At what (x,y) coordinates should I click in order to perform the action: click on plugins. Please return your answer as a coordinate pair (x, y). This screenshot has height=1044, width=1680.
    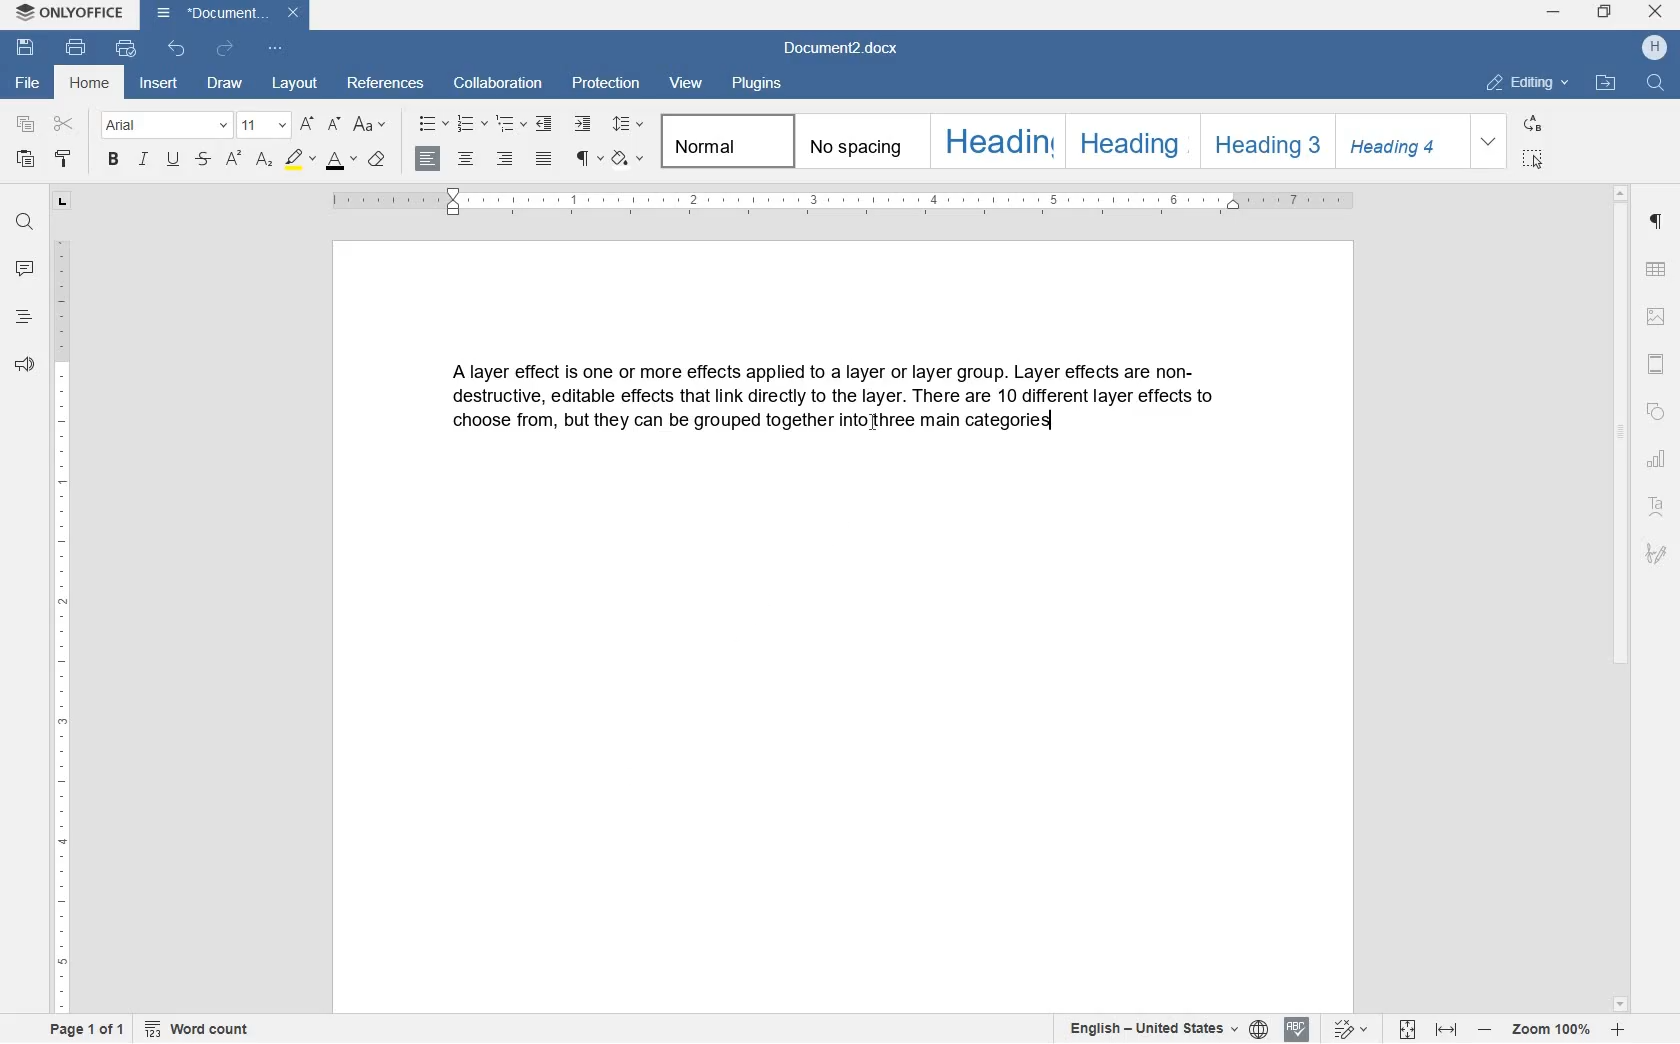
    Looking at the image, I should click on (756, 84).